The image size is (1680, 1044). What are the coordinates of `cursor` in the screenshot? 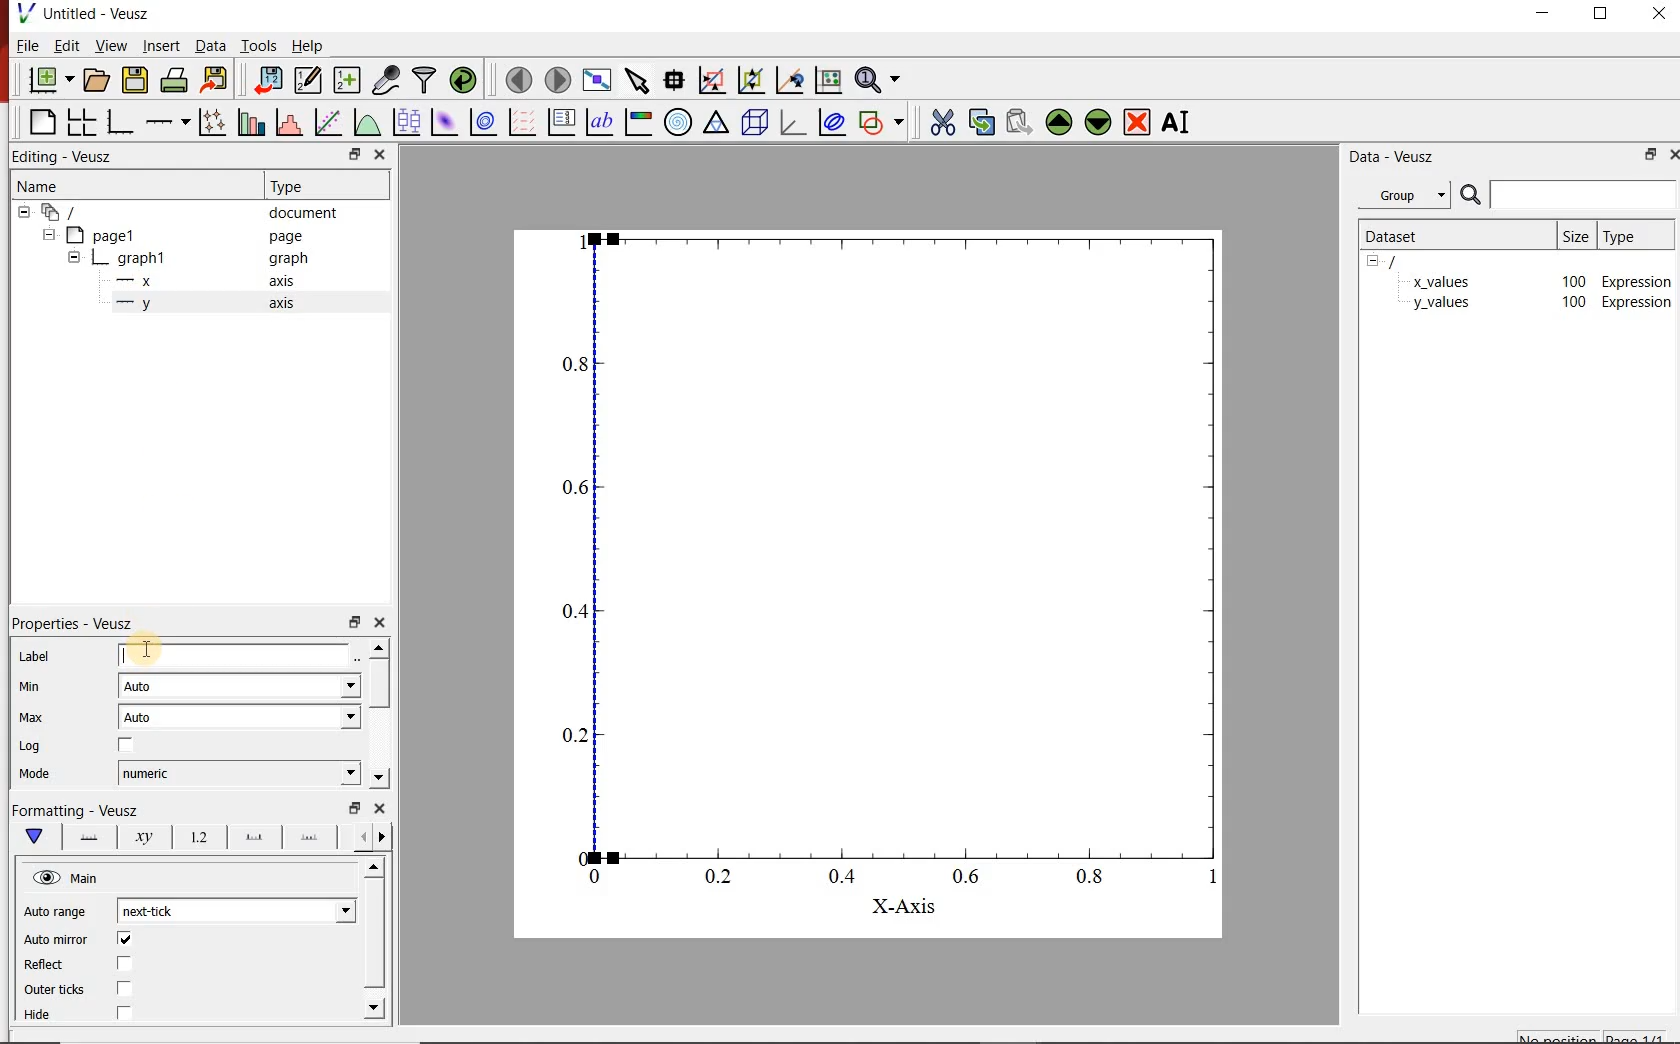 It's located at (141, 655).